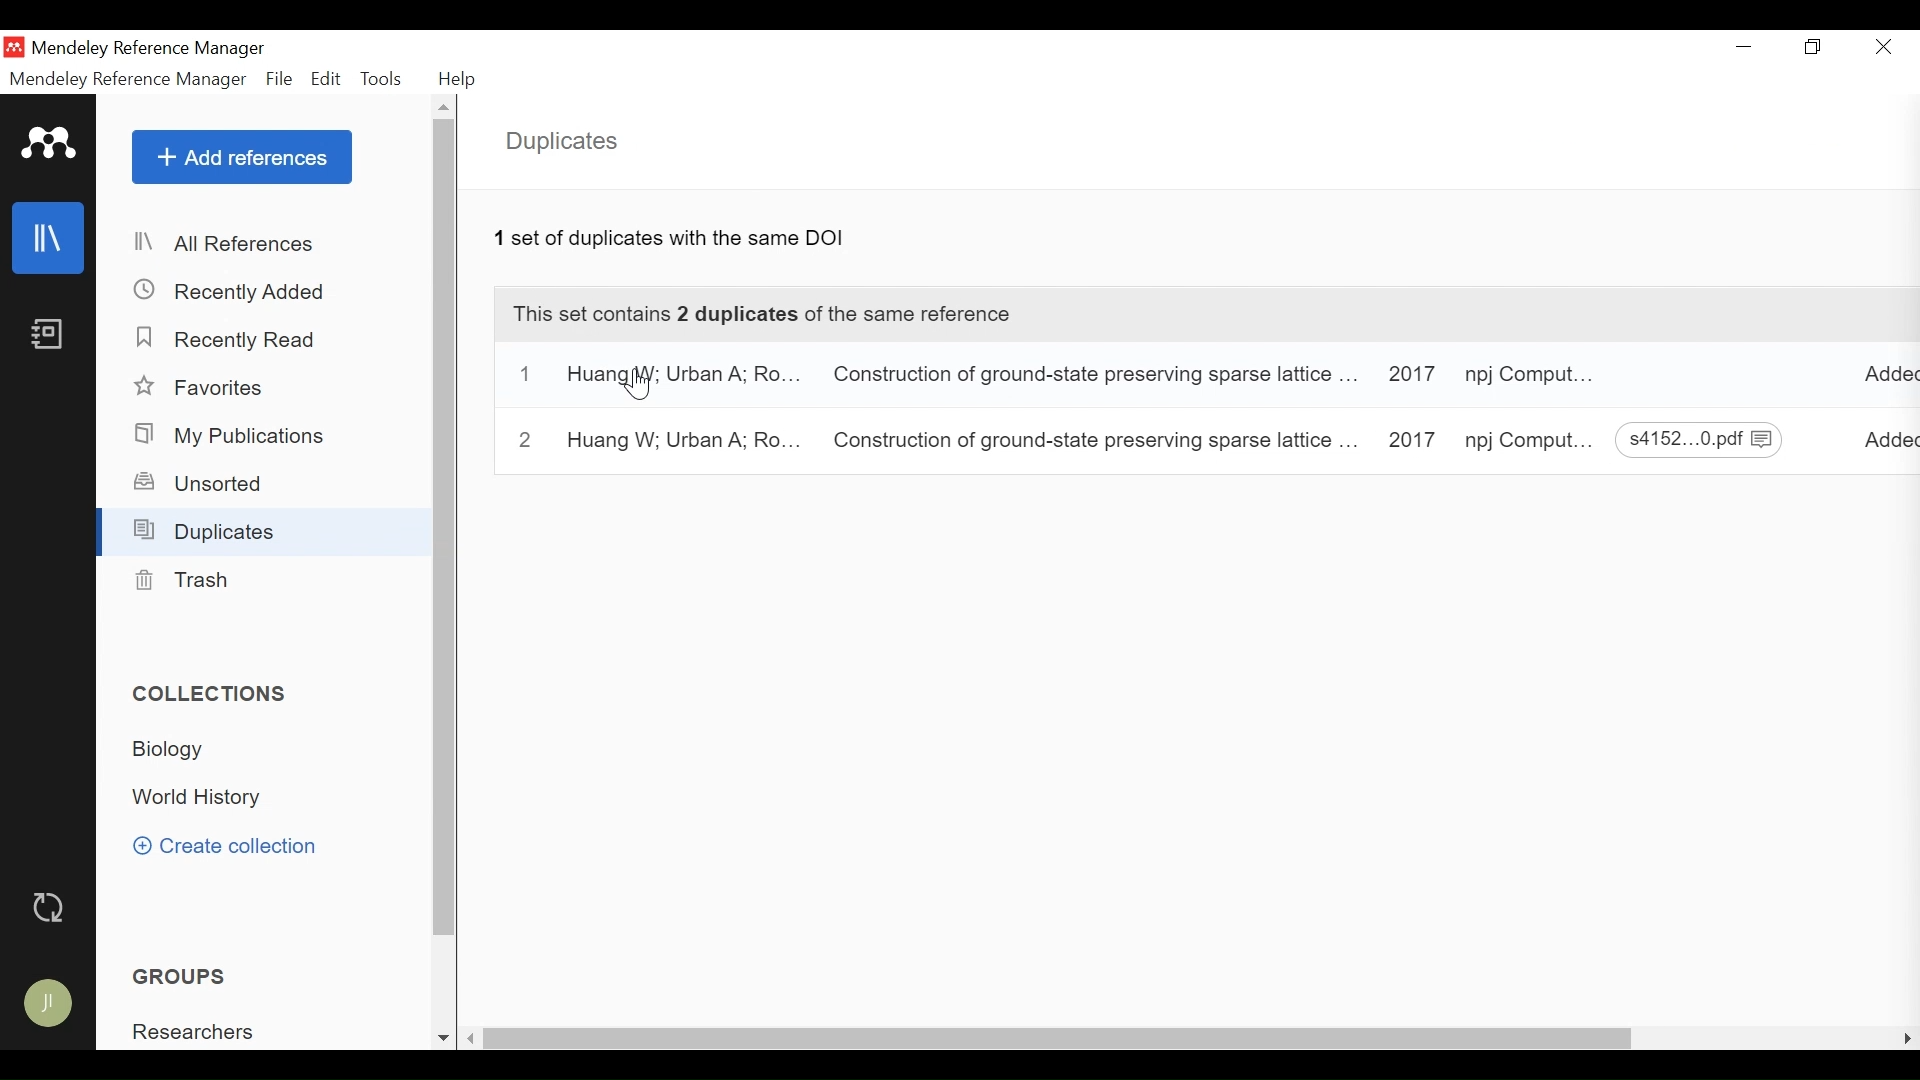 This screenshot has width=1920, height=1080. What do you see at coordinates (199, 483) in the screenshot?
I see `Unsorted` at bounding box center [199, 483].